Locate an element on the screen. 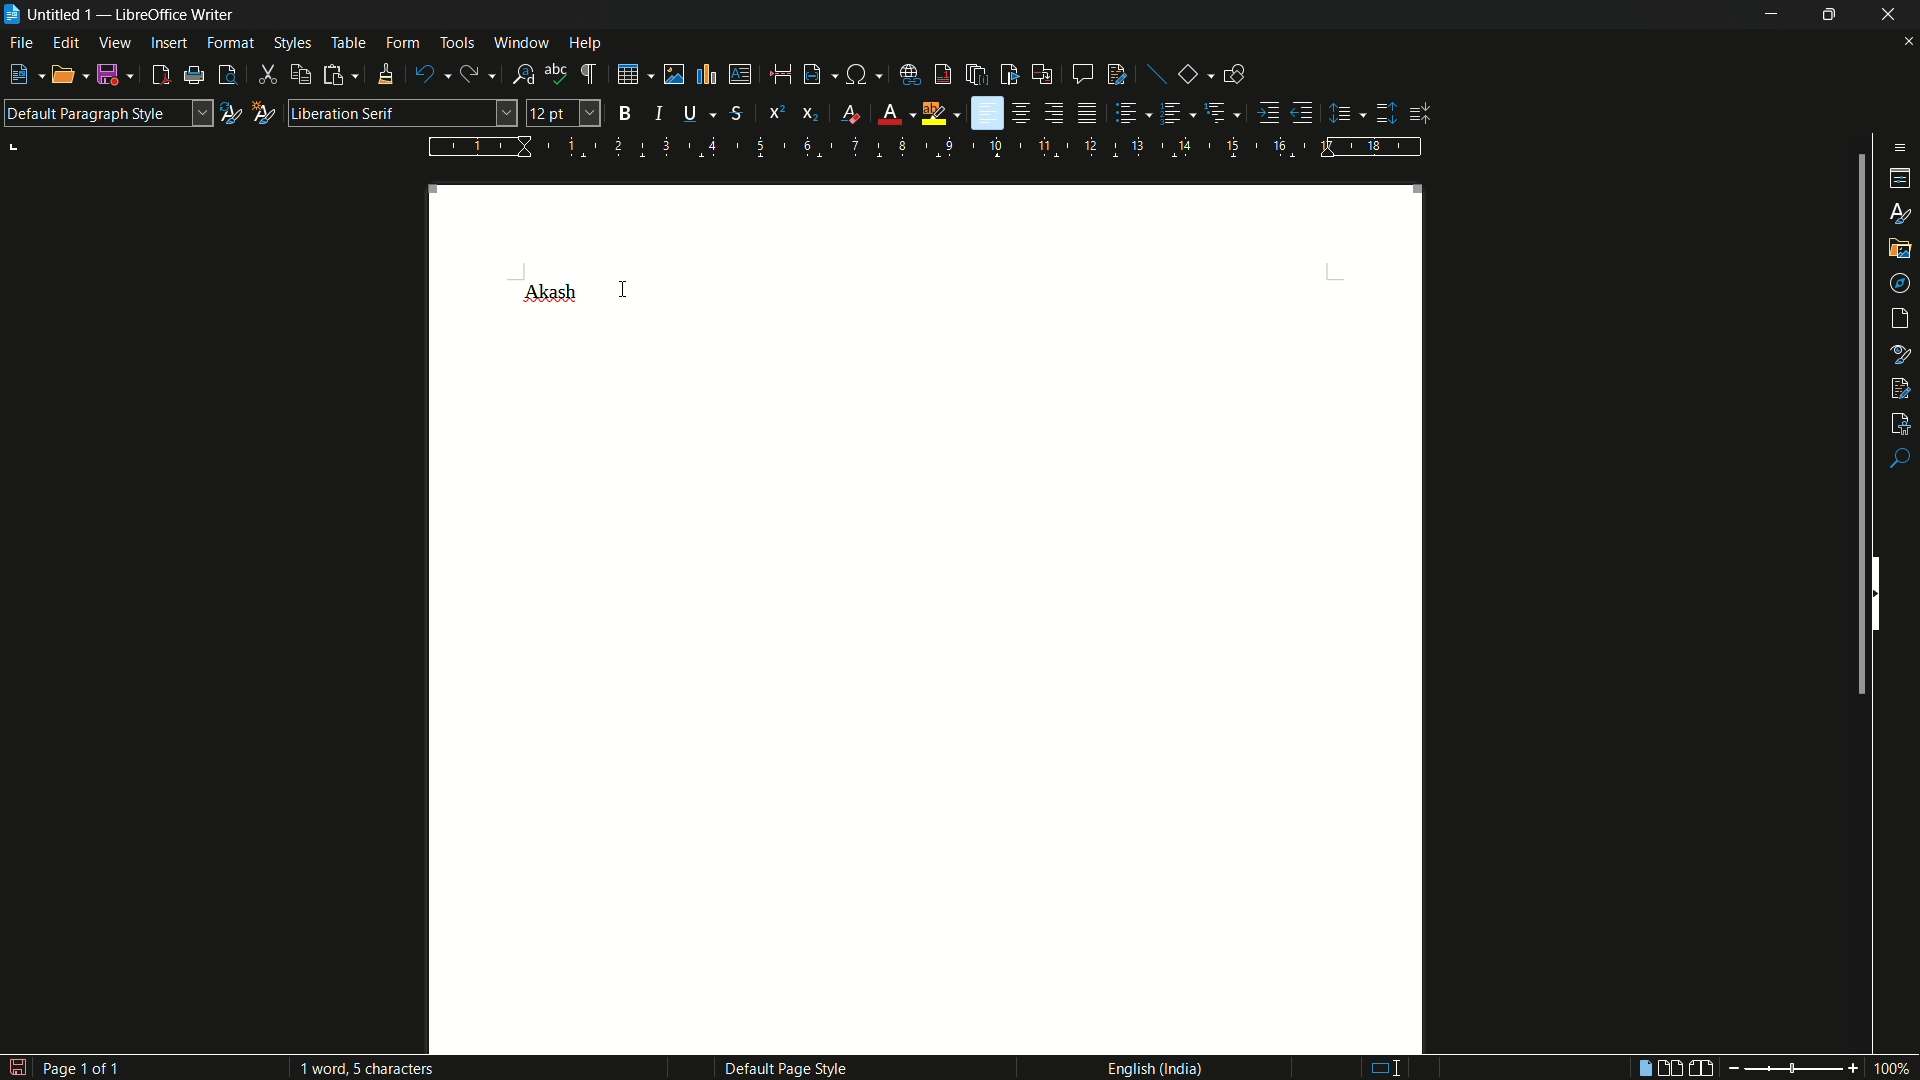  increase indentation is located at coordinates (1271, 112).